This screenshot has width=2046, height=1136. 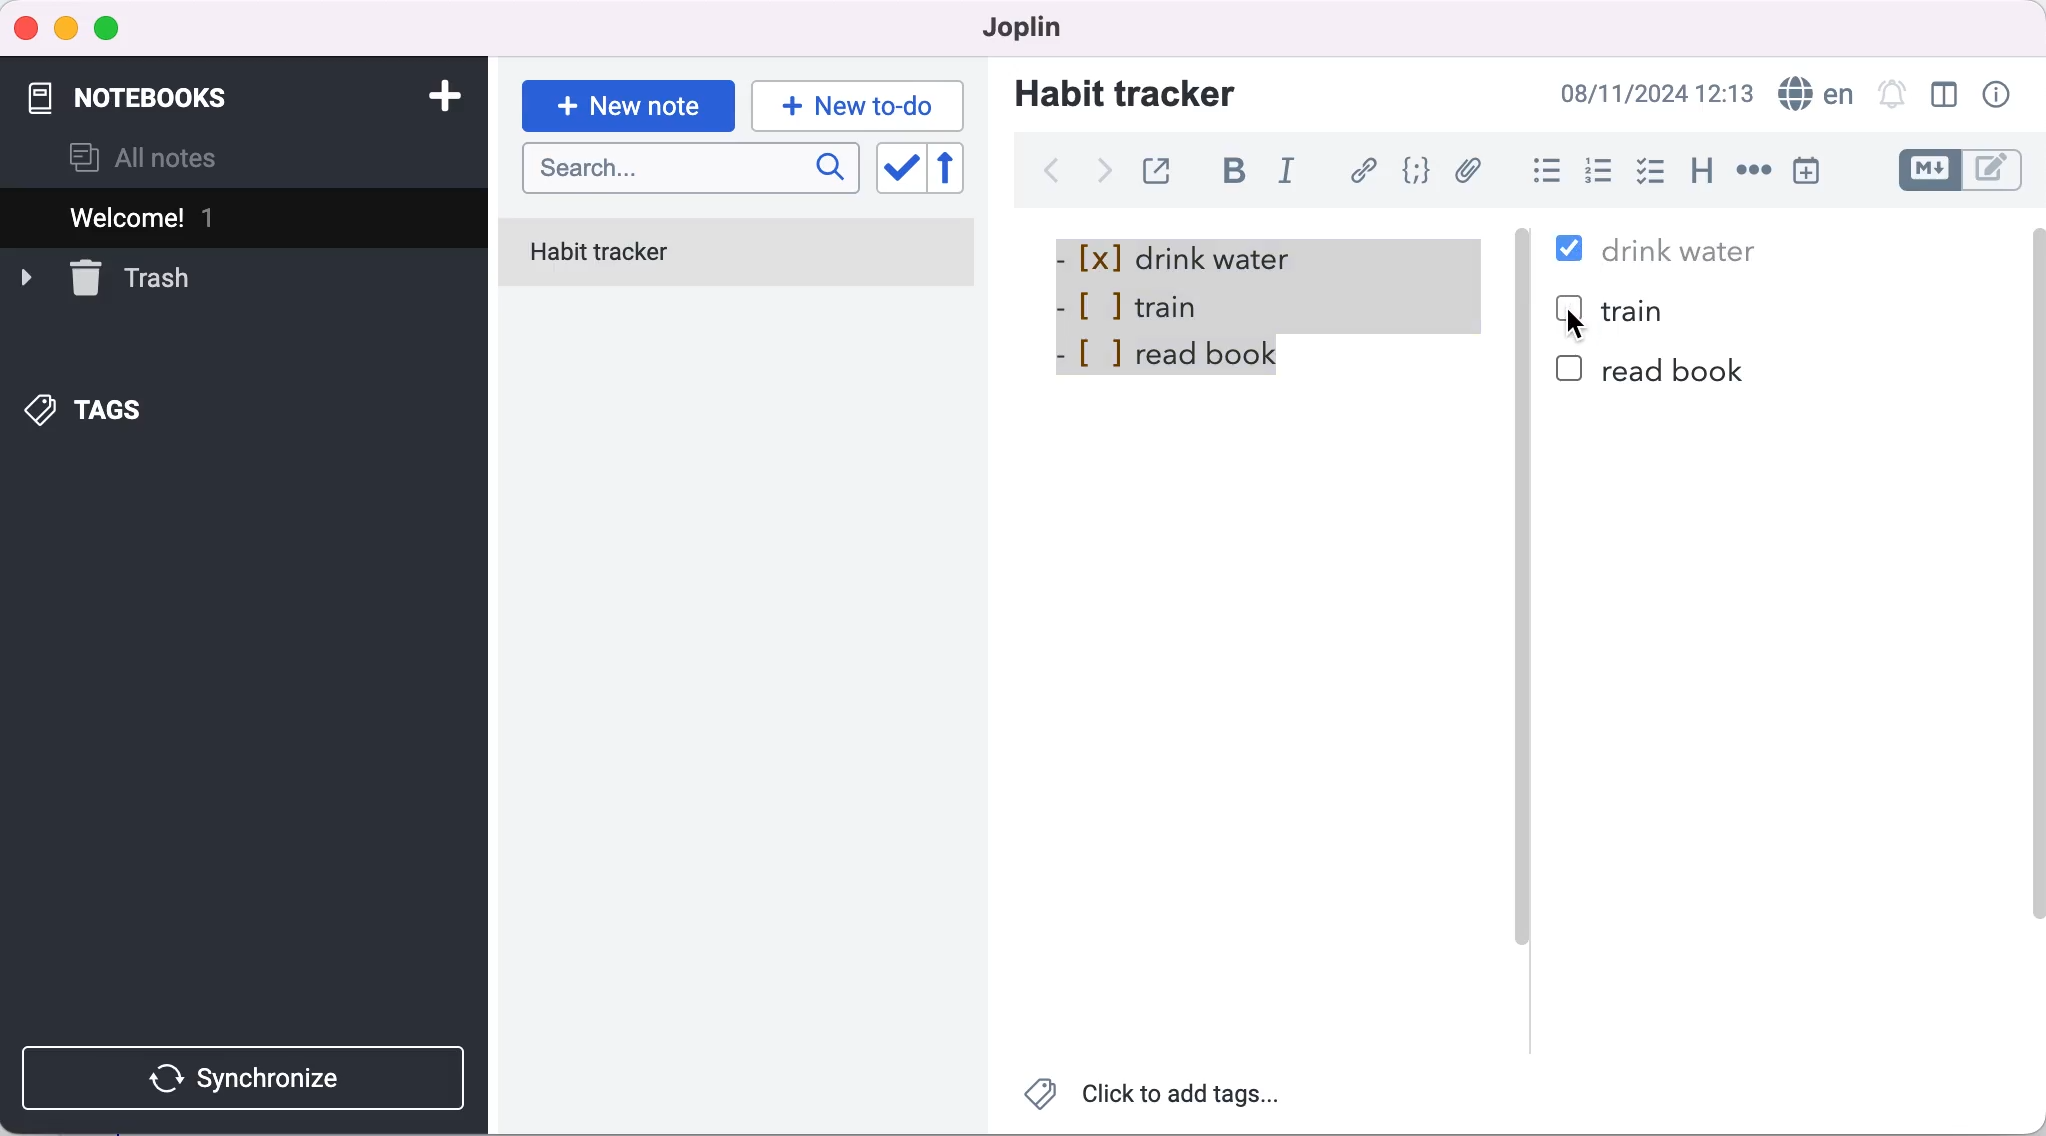 I want to click on bold, so click(x=1242, y=173).